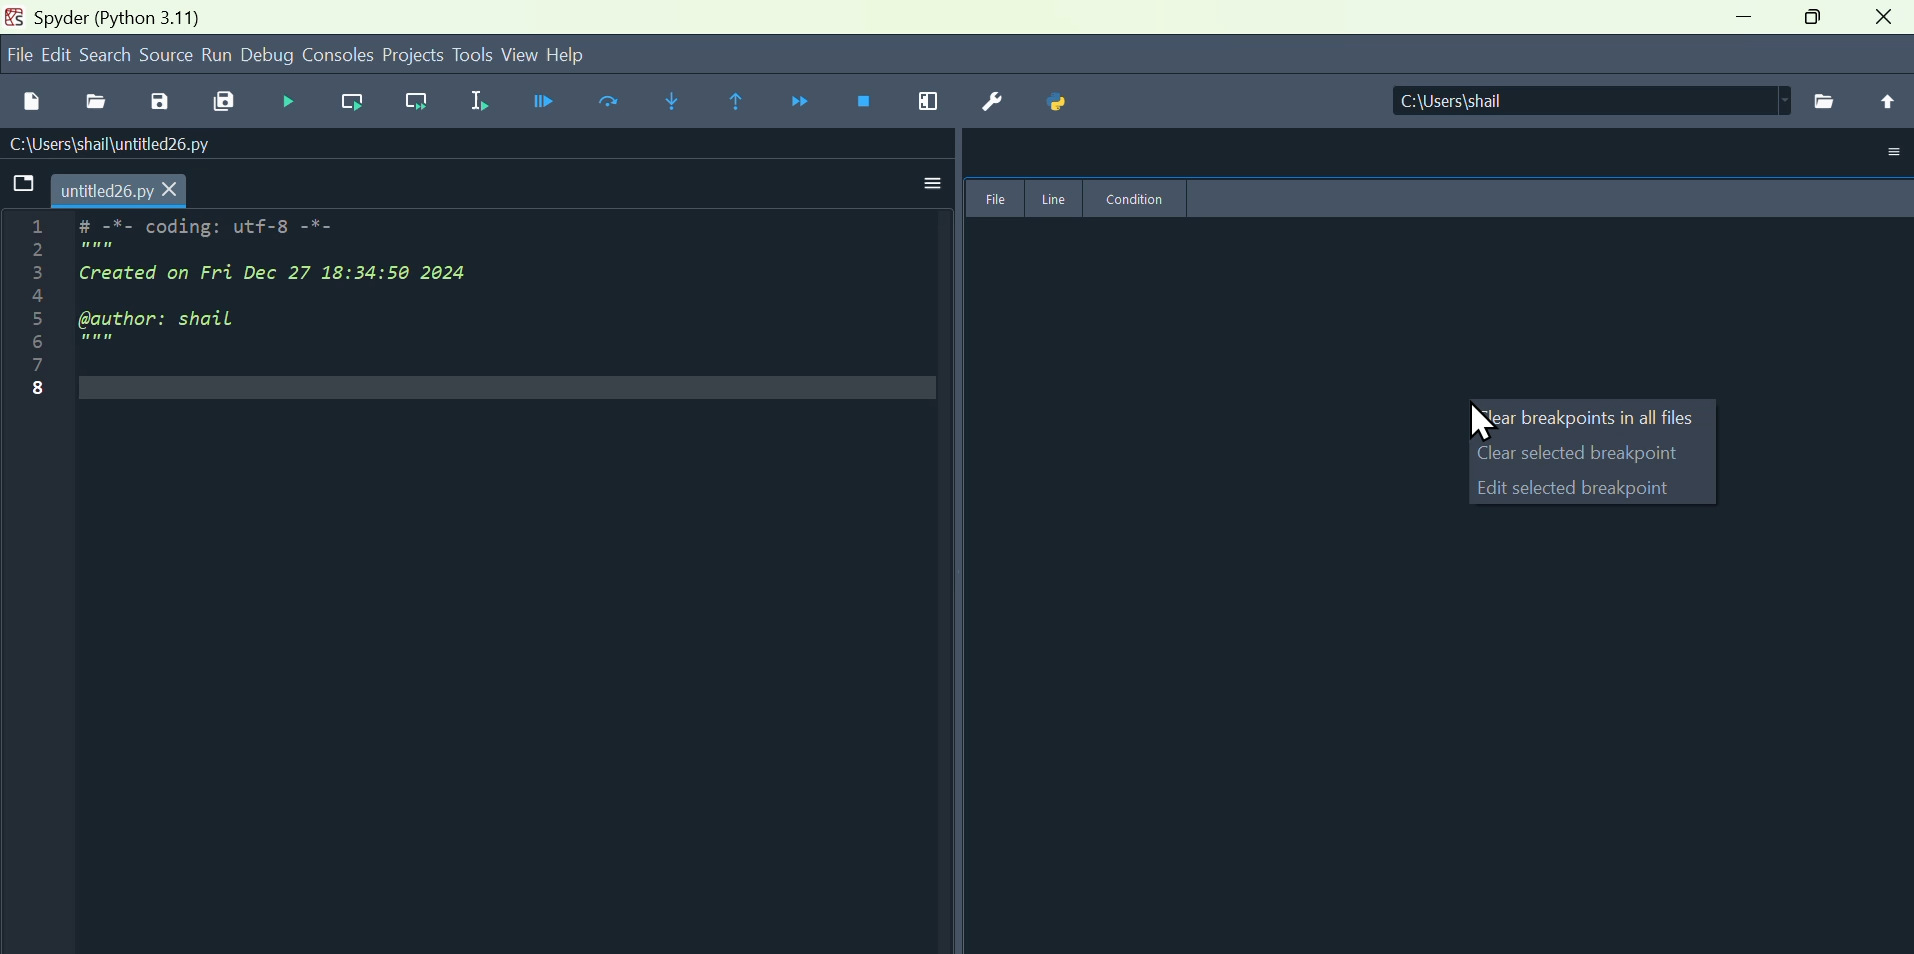 The height and width of the screenshot is (954, 1914). Describe the element at coordinates (1586, 420) in the screenshot. I see `Clear breakpoints in all files` at that location.